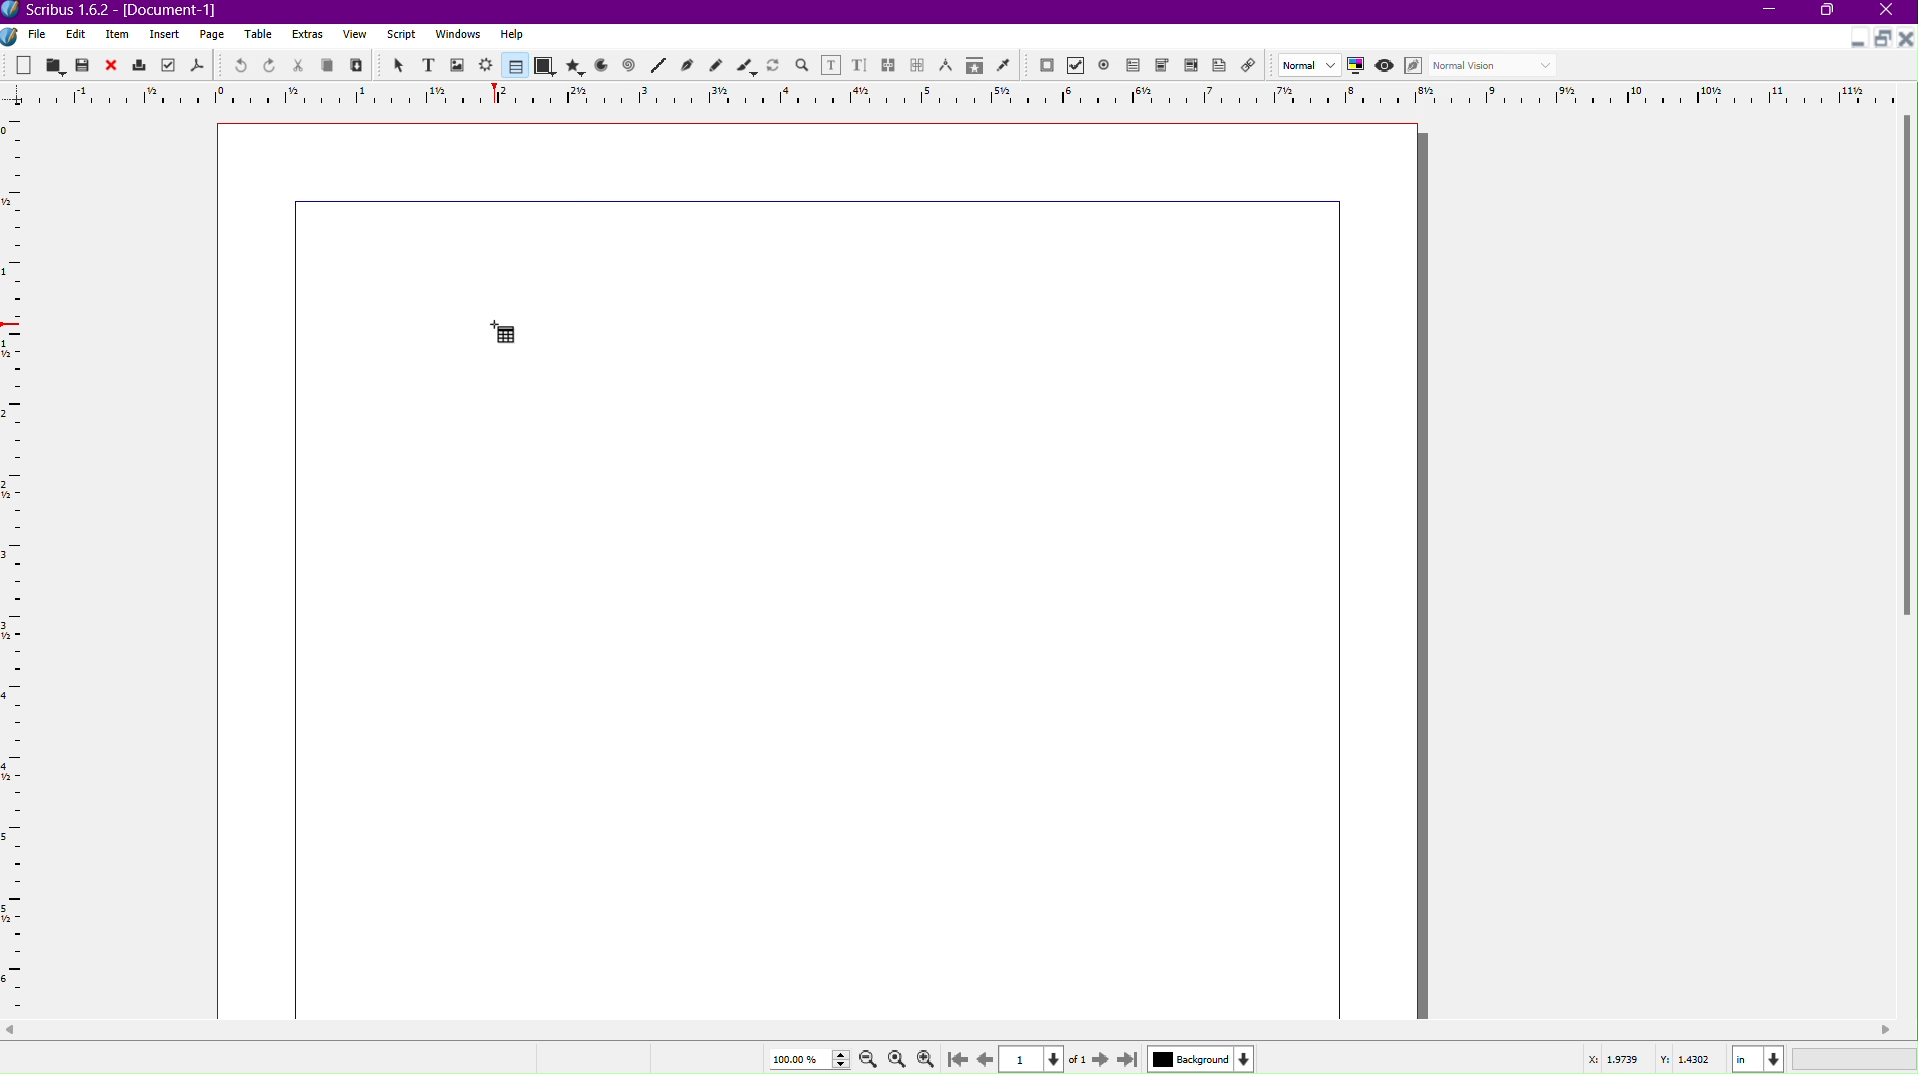 The height and width of the screenshot is (1074, 1918). Describe the element at coordinates (165, 66) in the screenshot. I see `Preflight Verifier` at that location.